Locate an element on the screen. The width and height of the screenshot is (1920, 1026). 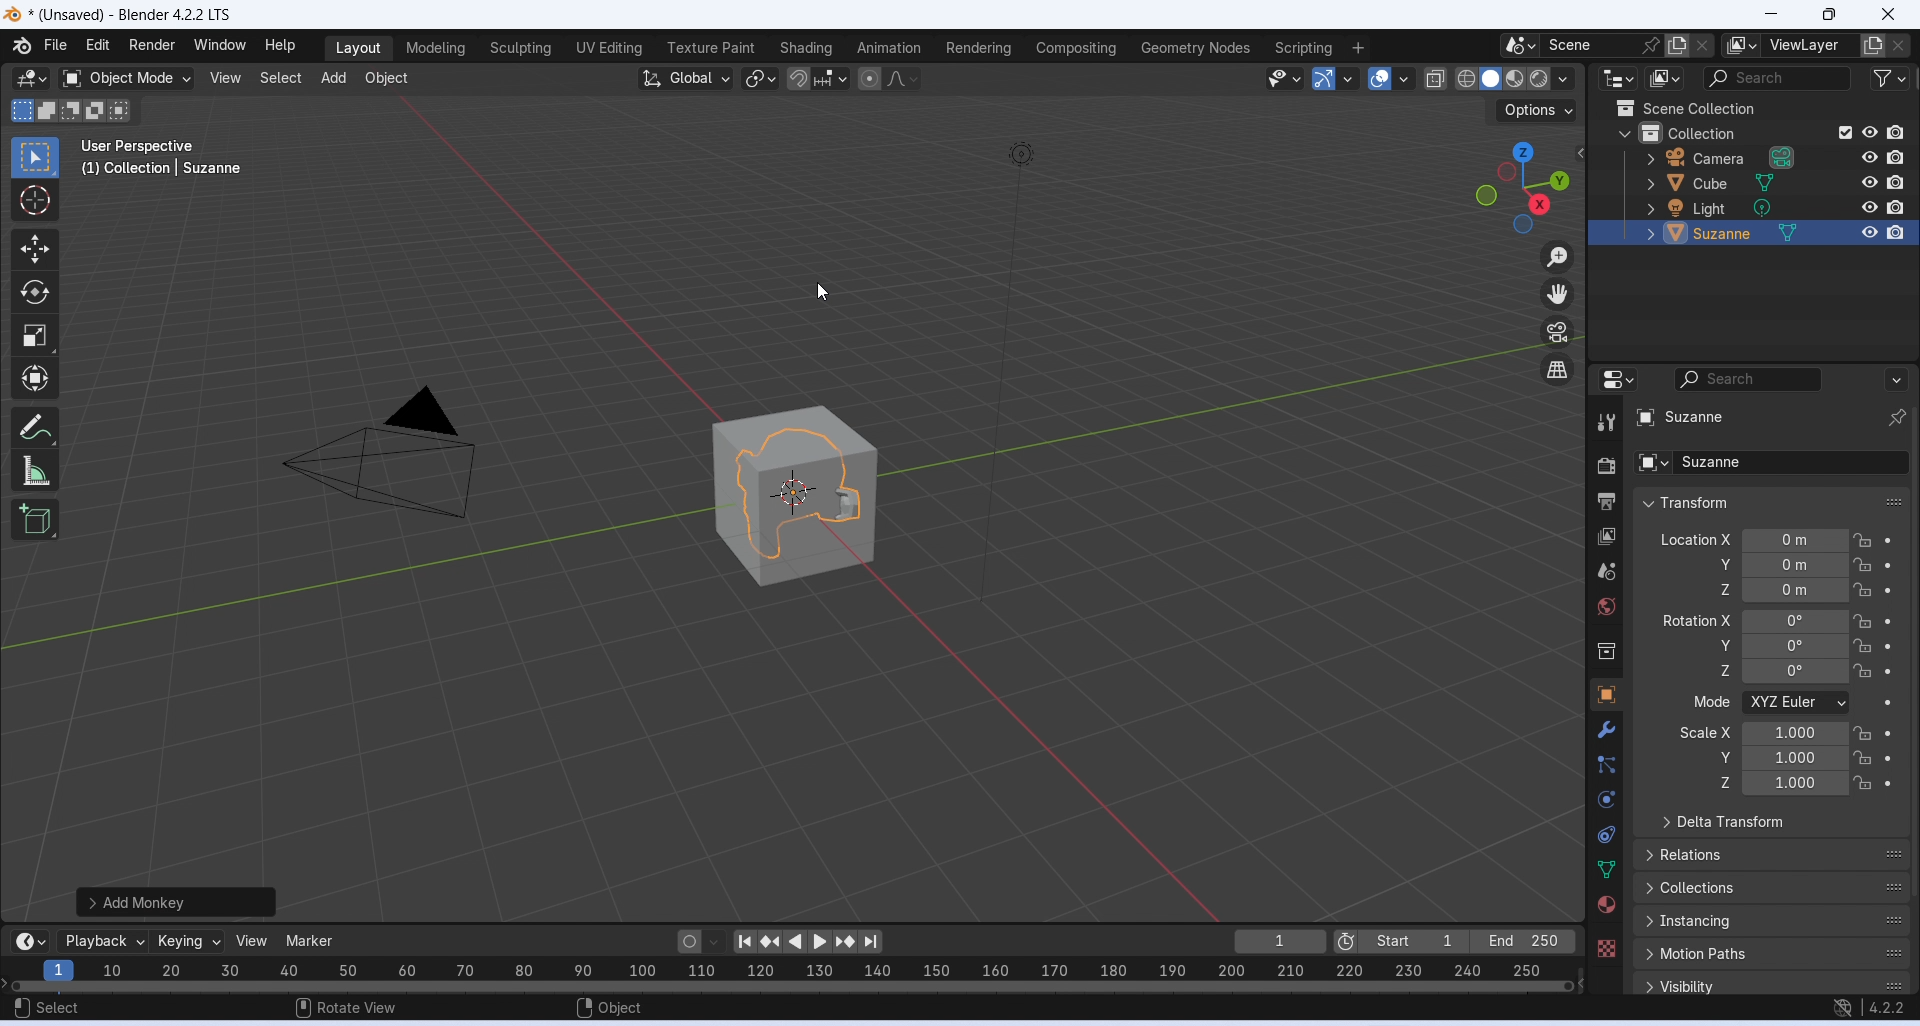
view is located at coordinates (255, 940).